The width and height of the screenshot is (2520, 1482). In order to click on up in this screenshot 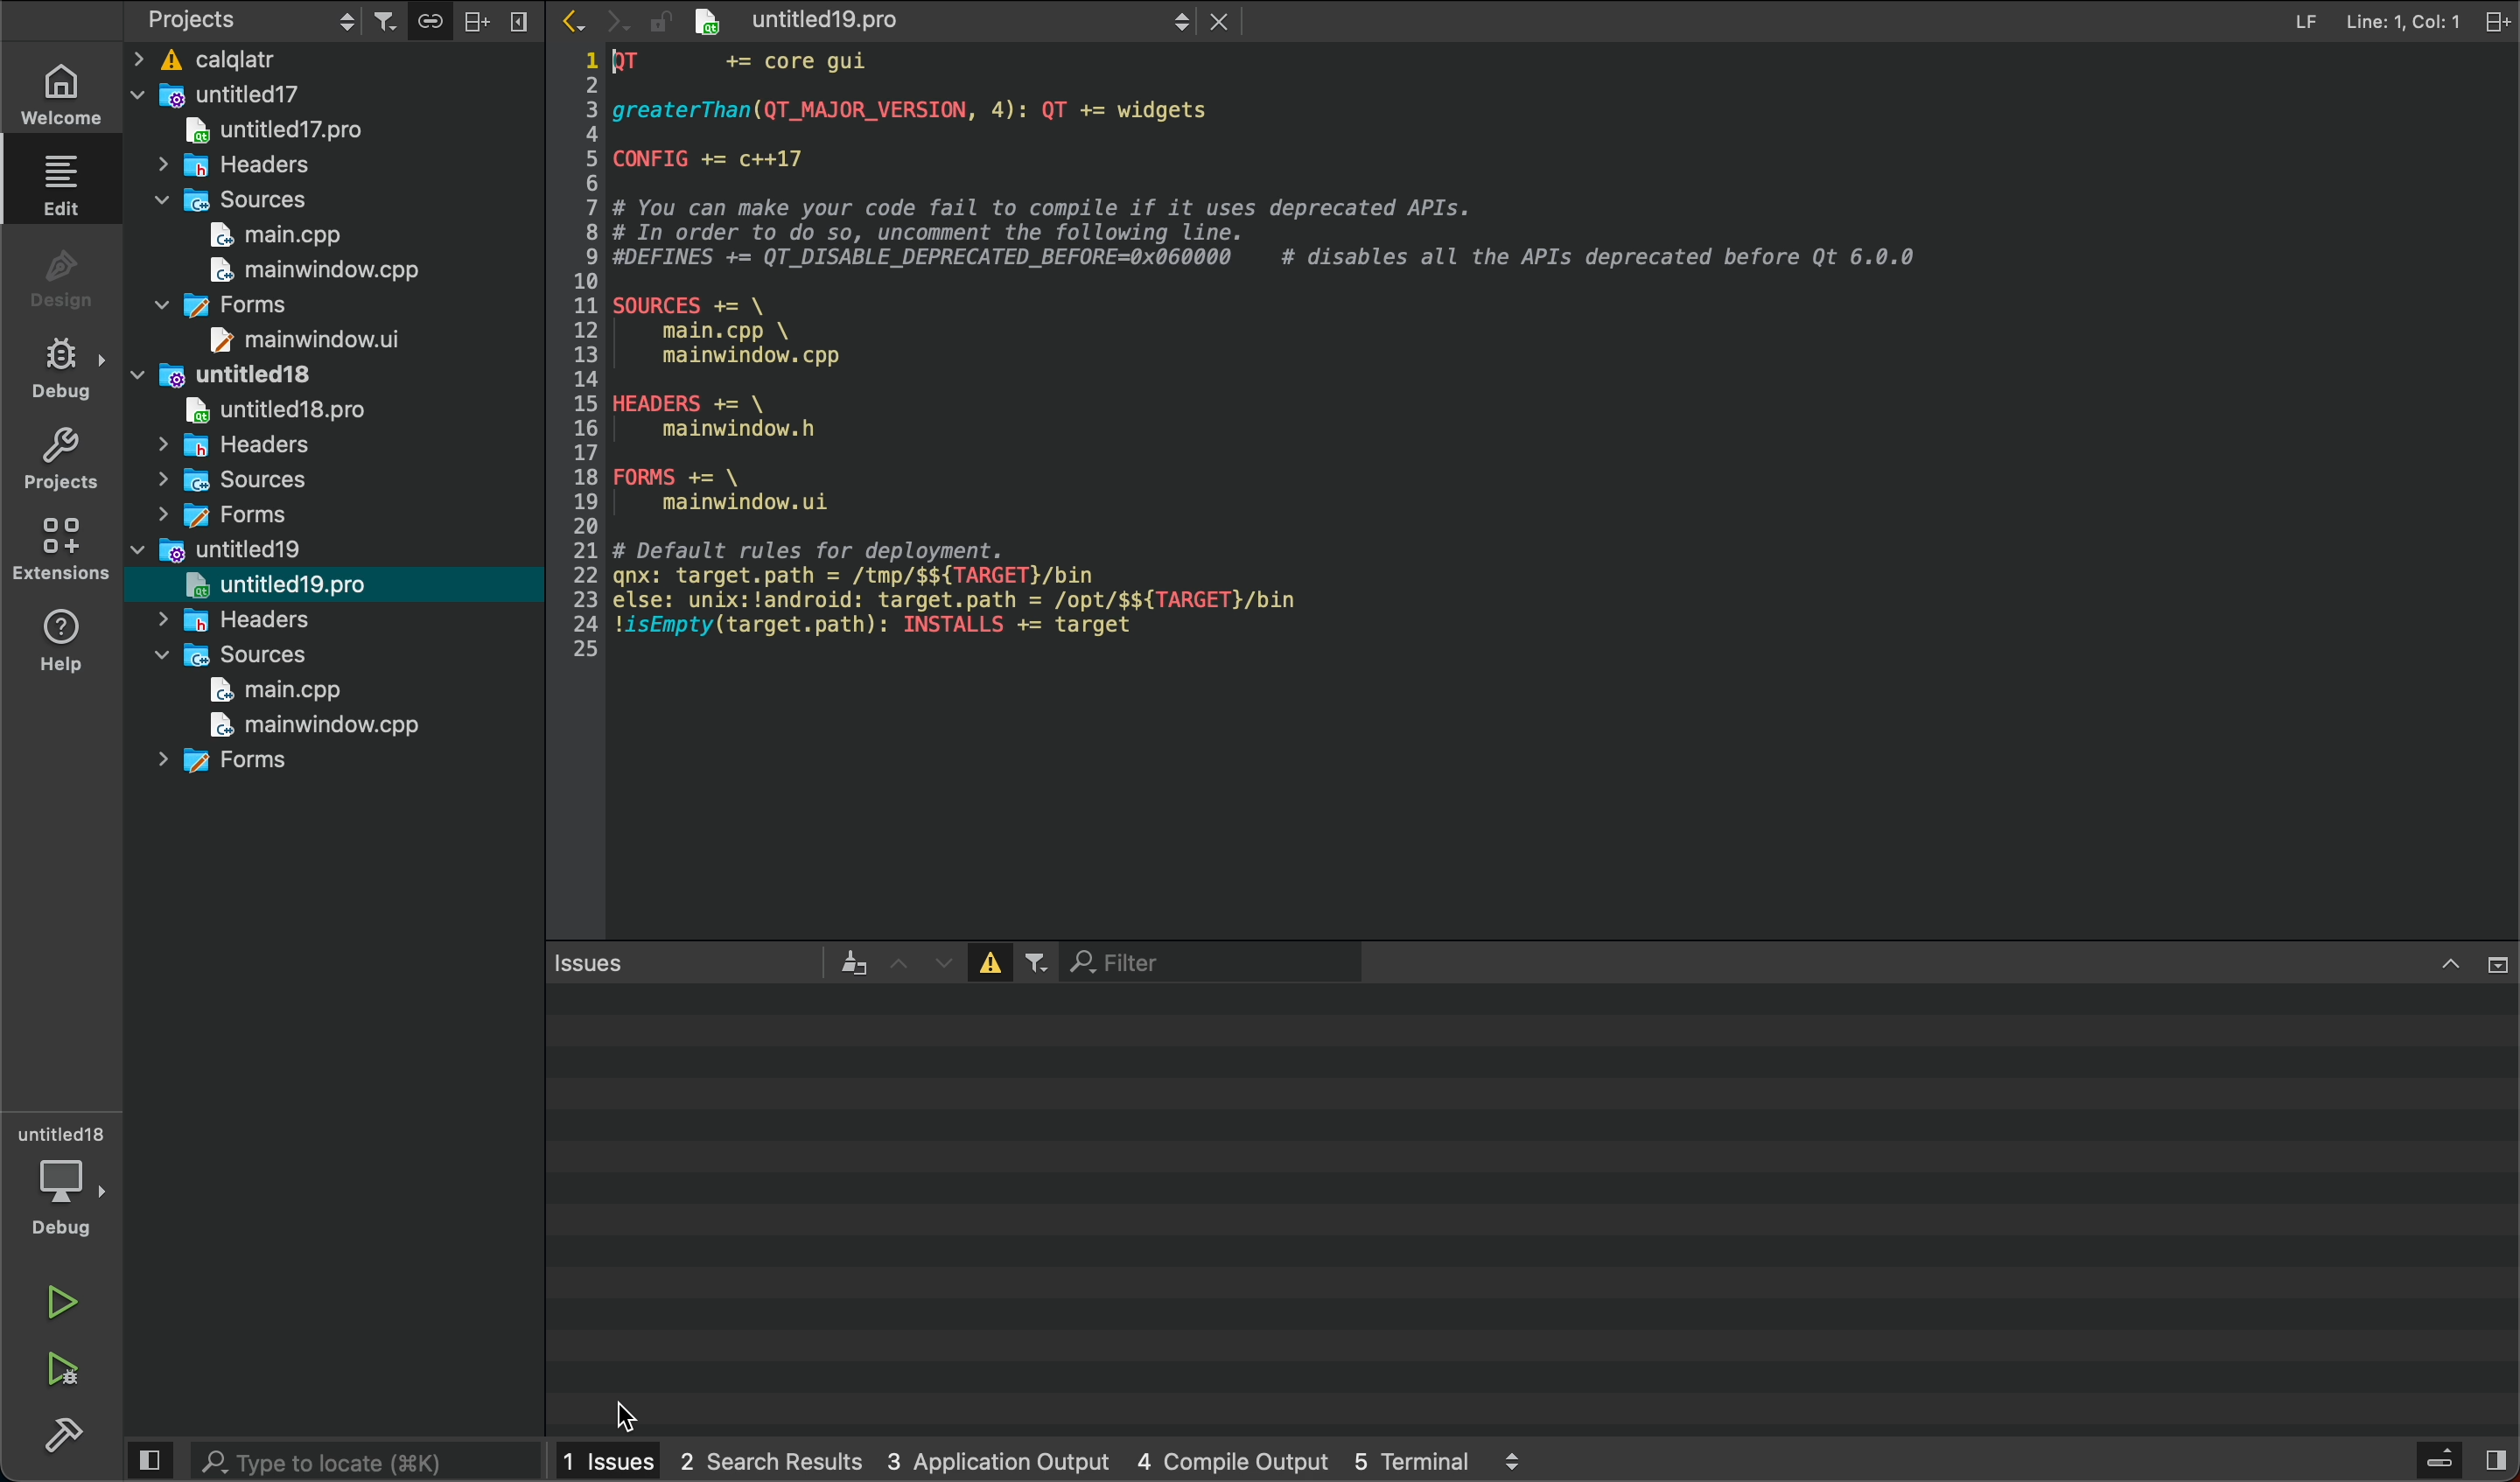, I will do `click(888, 961)`.